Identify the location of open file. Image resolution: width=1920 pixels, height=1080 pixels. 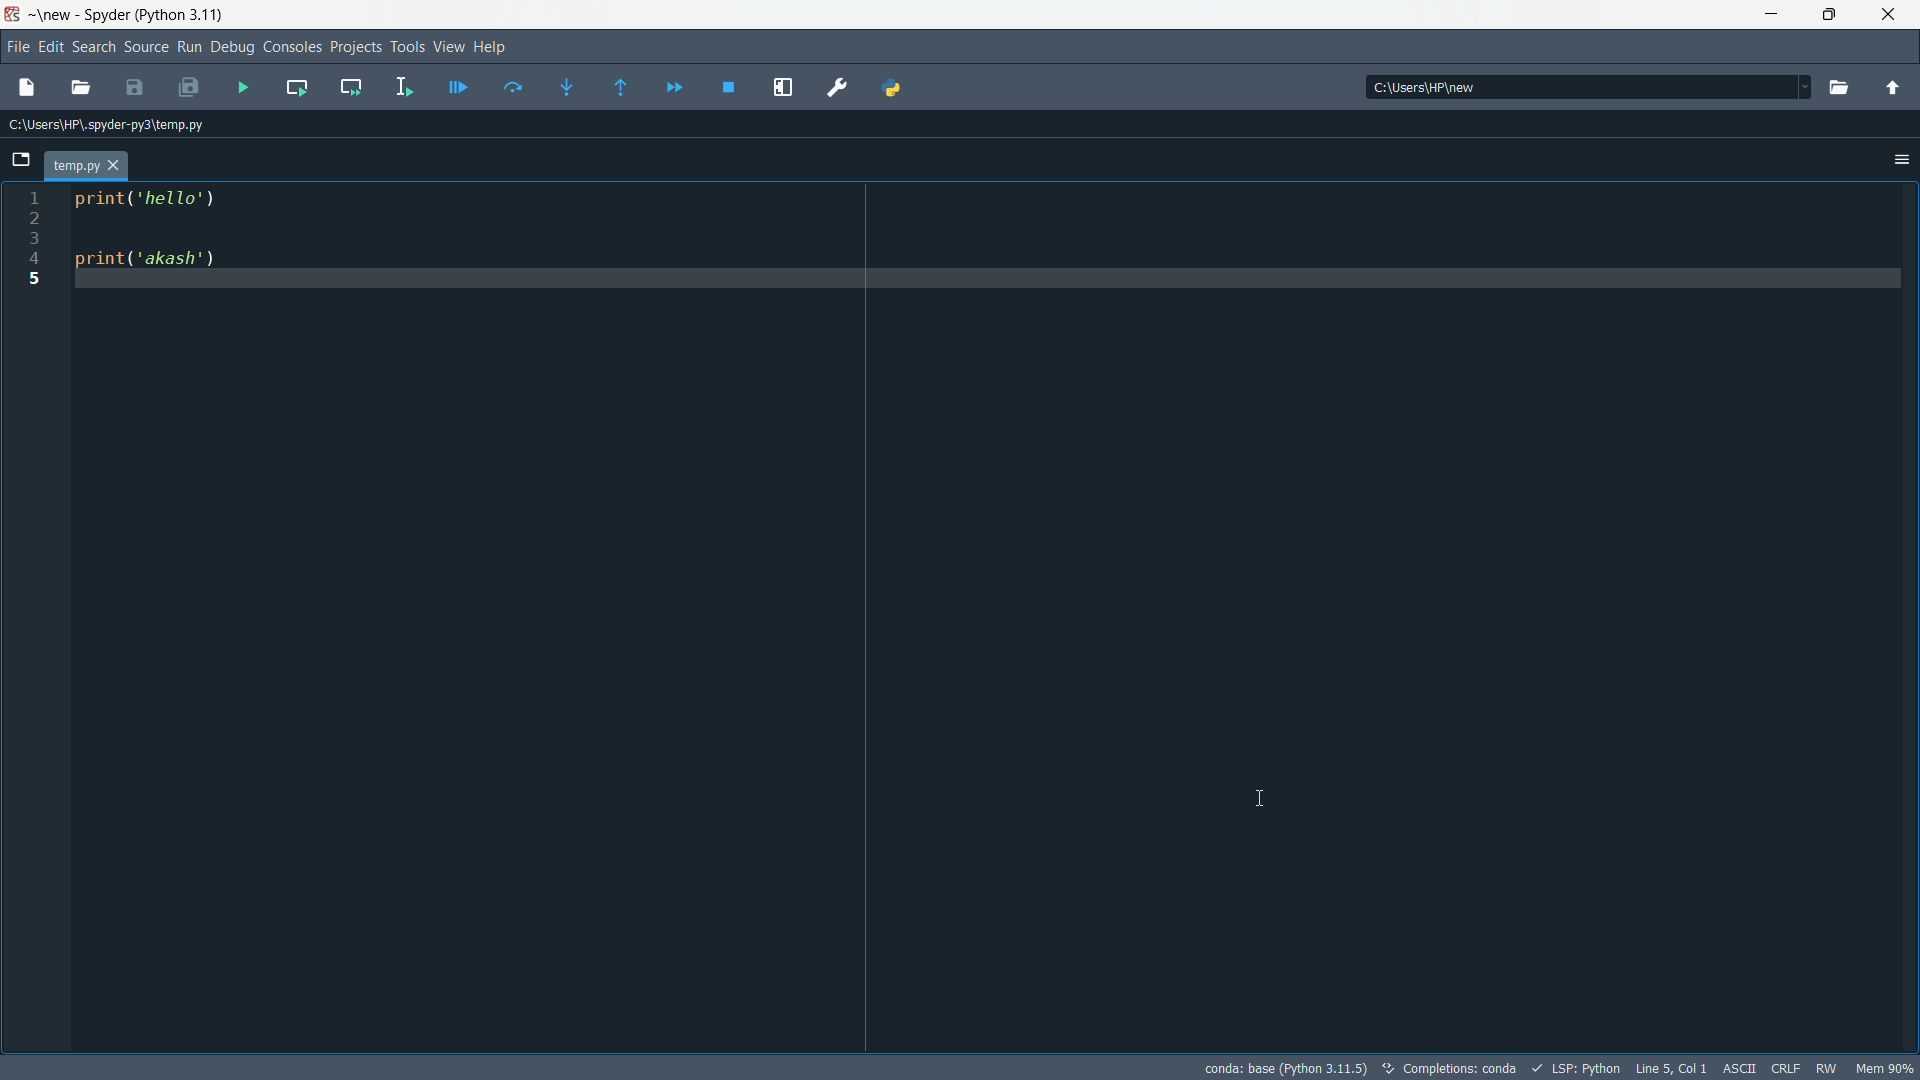
(81, 89).